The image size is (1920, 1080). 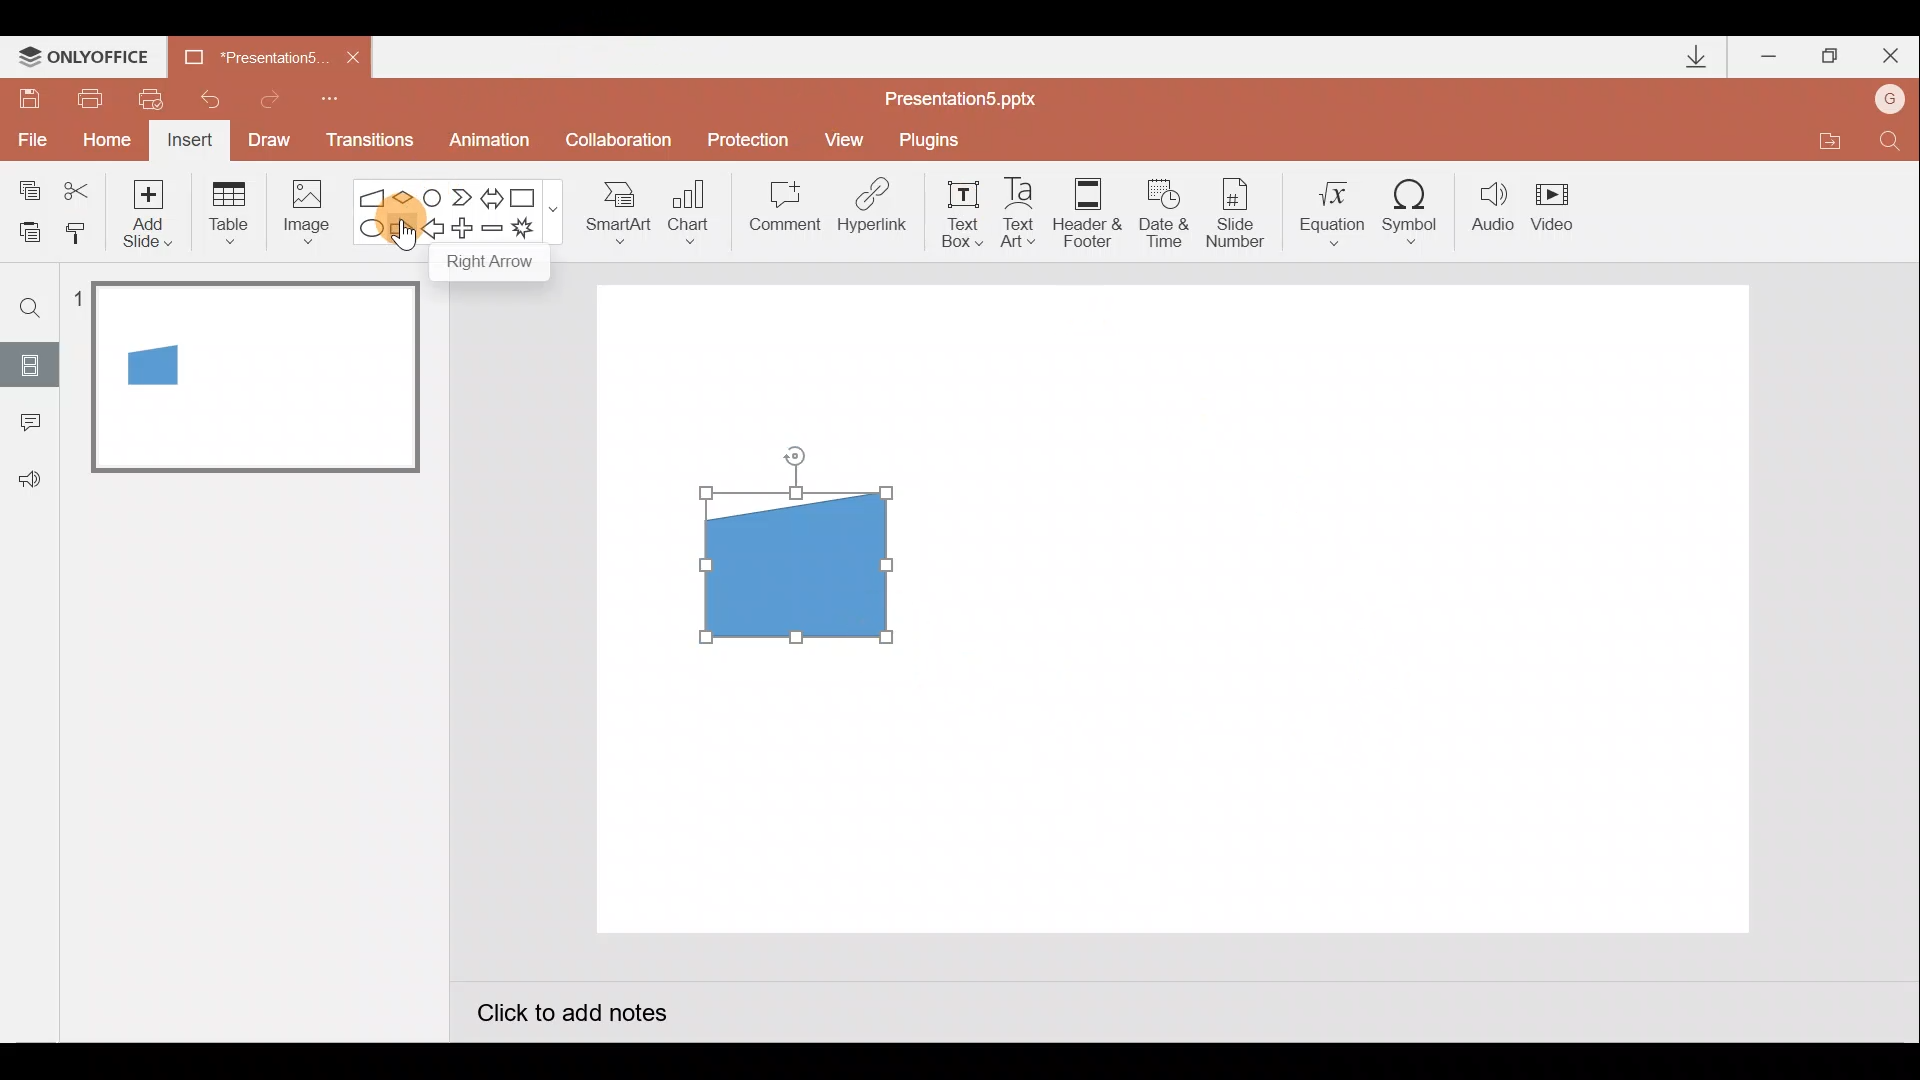 I want to click on Video, so click(x=1560, y=209).